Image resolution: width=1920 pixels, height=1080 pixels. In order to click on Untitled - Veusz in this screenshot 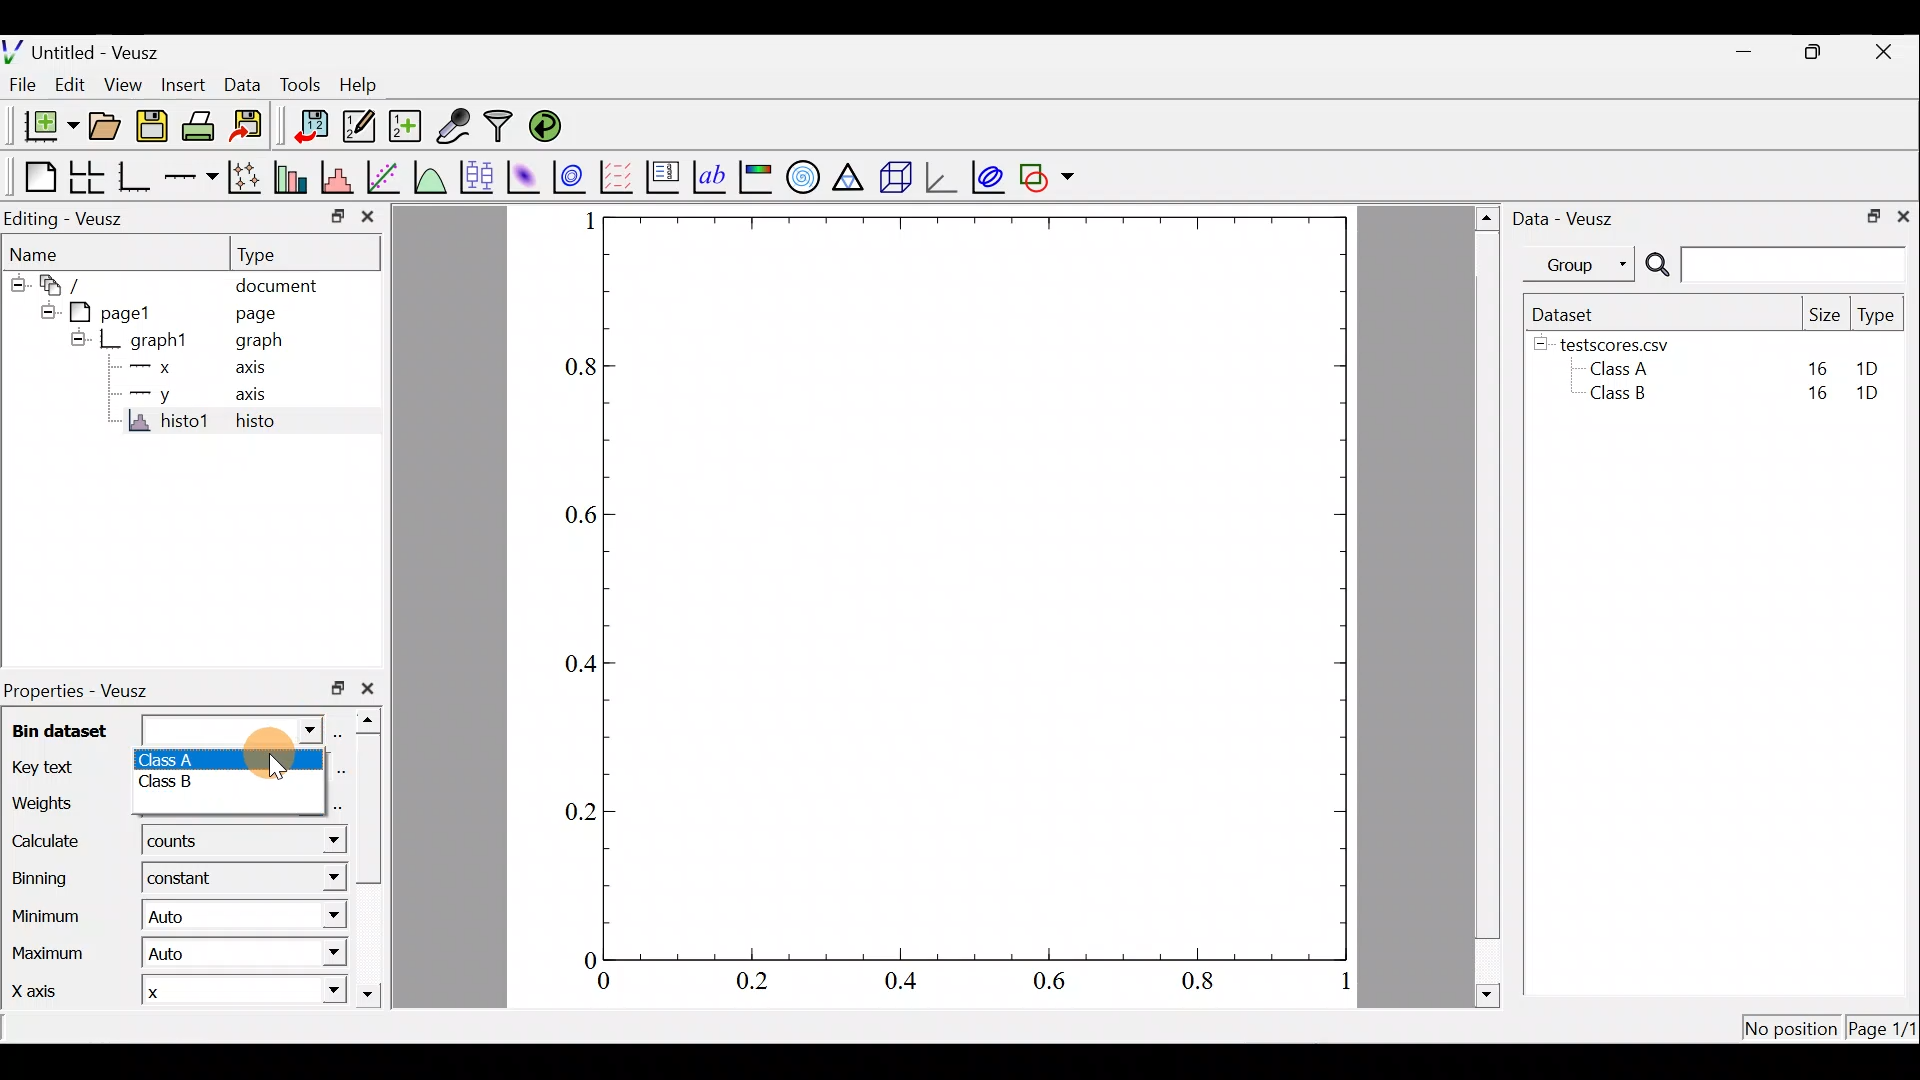, I will do `click(88, 49)`.